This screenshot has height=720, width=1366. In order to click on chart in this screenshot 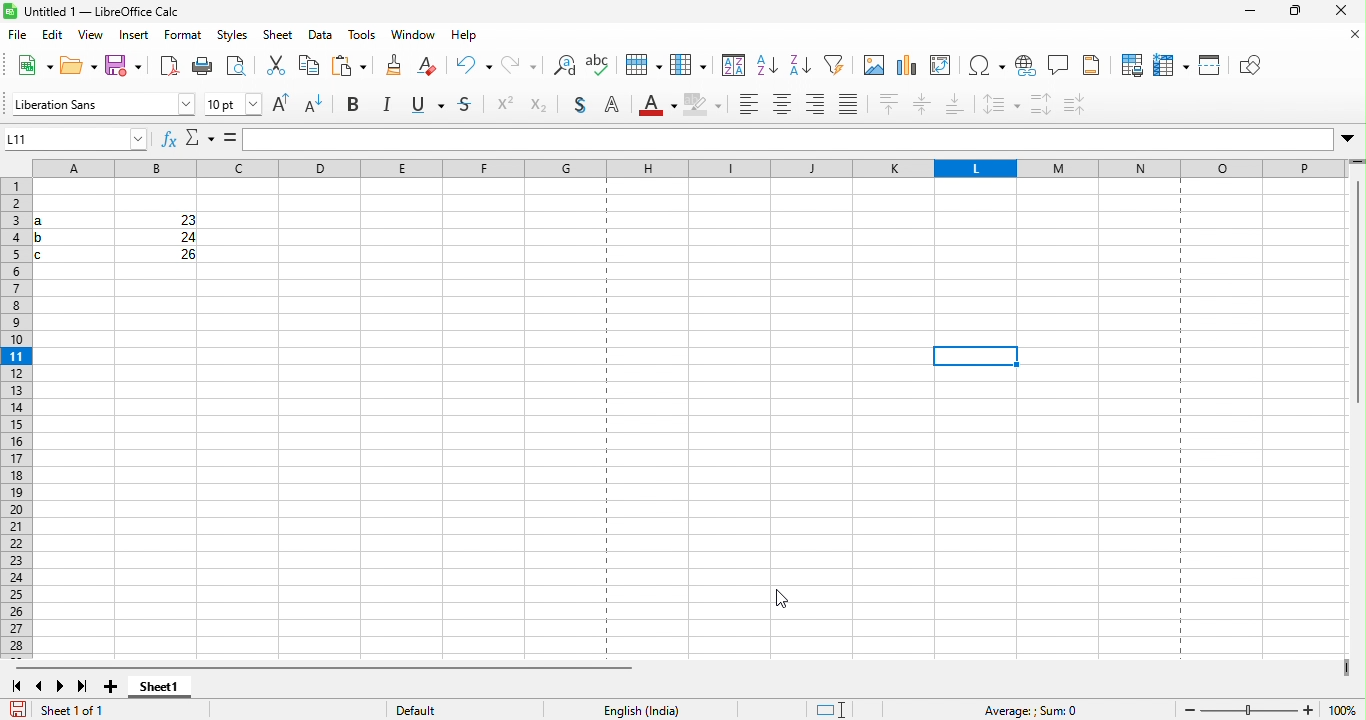, I will do `click(908, 66)`.